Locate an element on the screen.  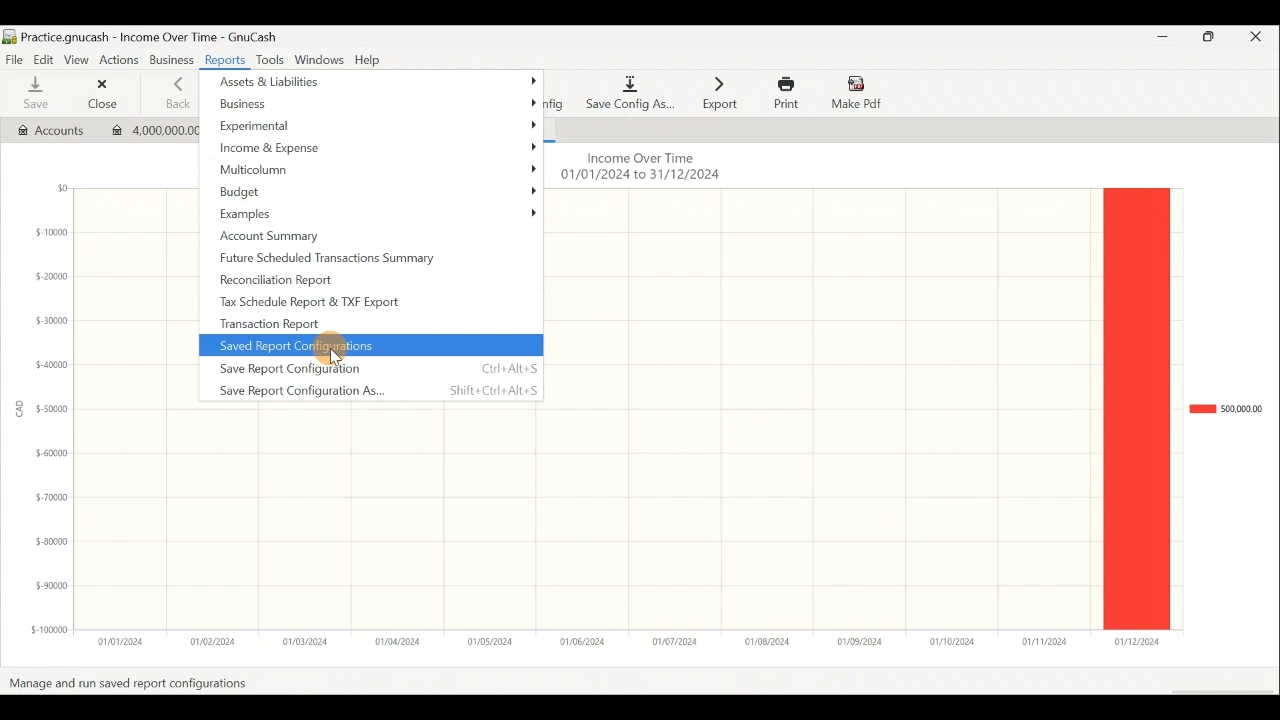
y-axis (amount in CAD) is located at coordinates (46, 417).